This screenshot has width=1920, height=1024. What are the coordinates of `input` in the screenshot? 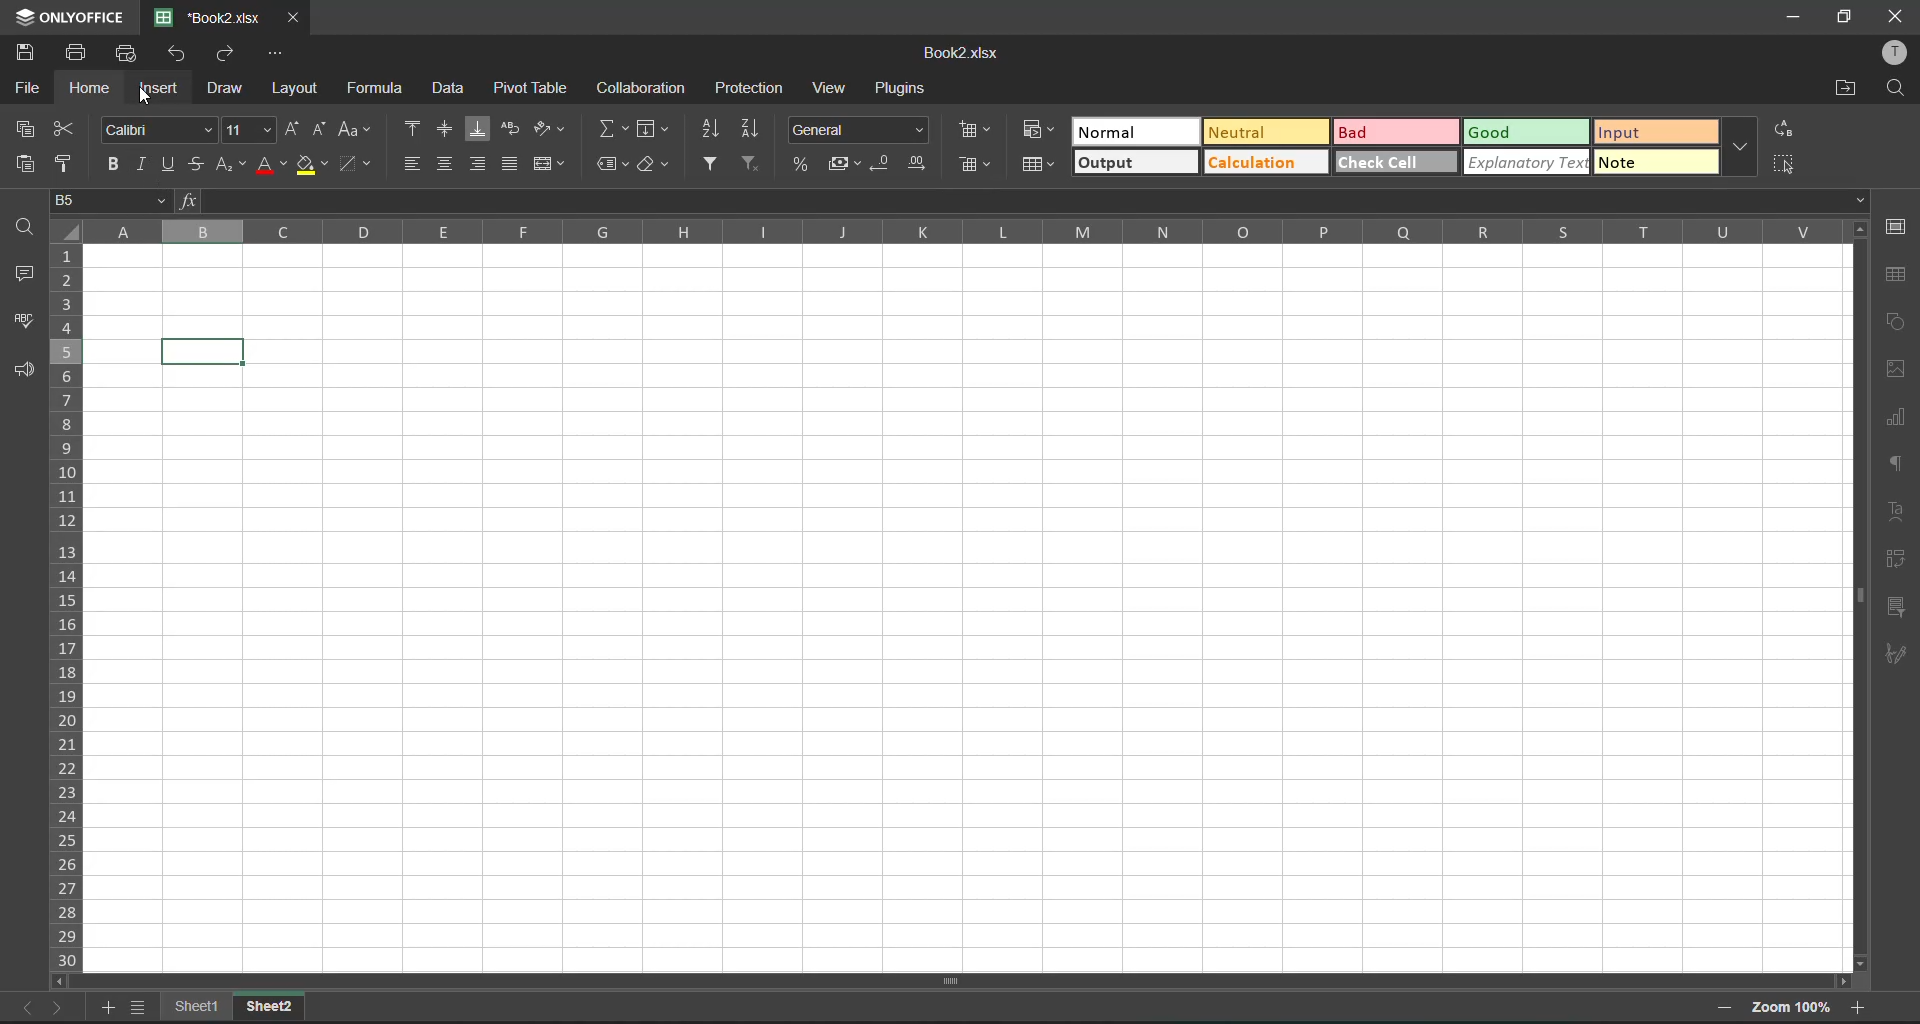 It's located at (1652, 131).